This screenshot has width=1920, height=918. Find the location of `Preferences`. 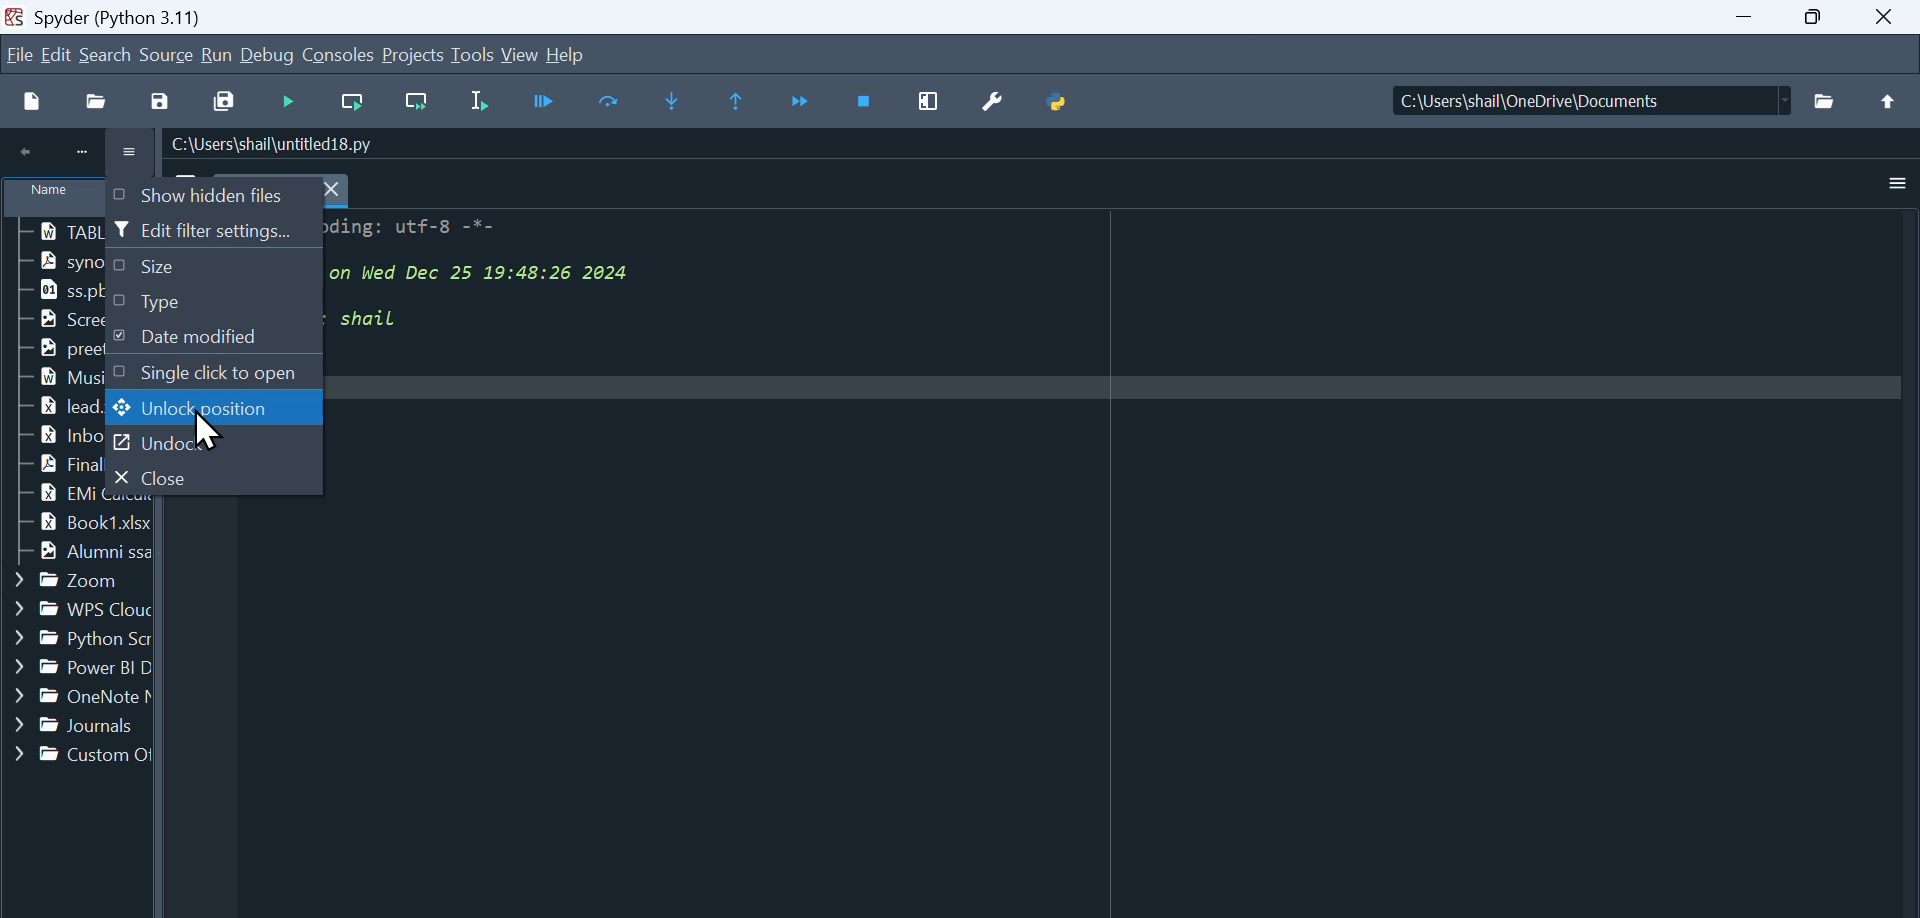

Preferences is located at coordinates (1000, 99).